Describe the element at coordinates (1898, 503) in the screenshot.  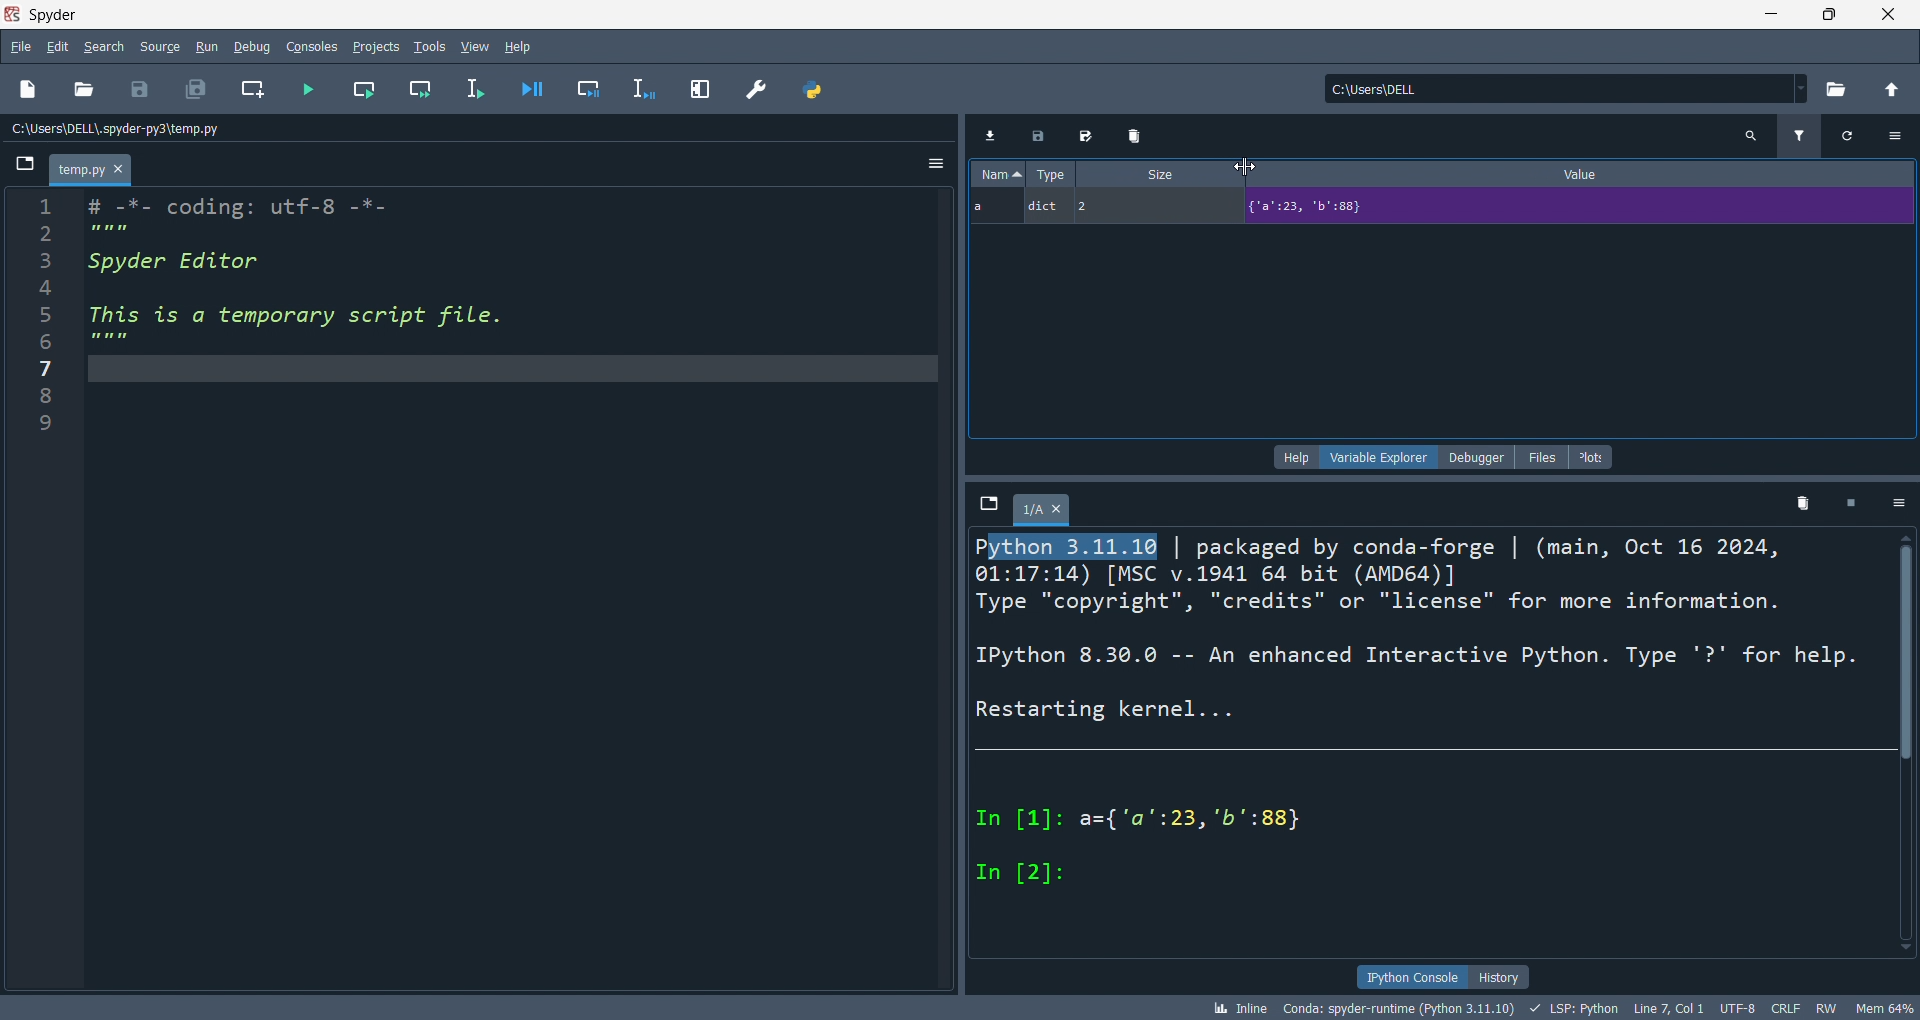
I see `options` at that location.